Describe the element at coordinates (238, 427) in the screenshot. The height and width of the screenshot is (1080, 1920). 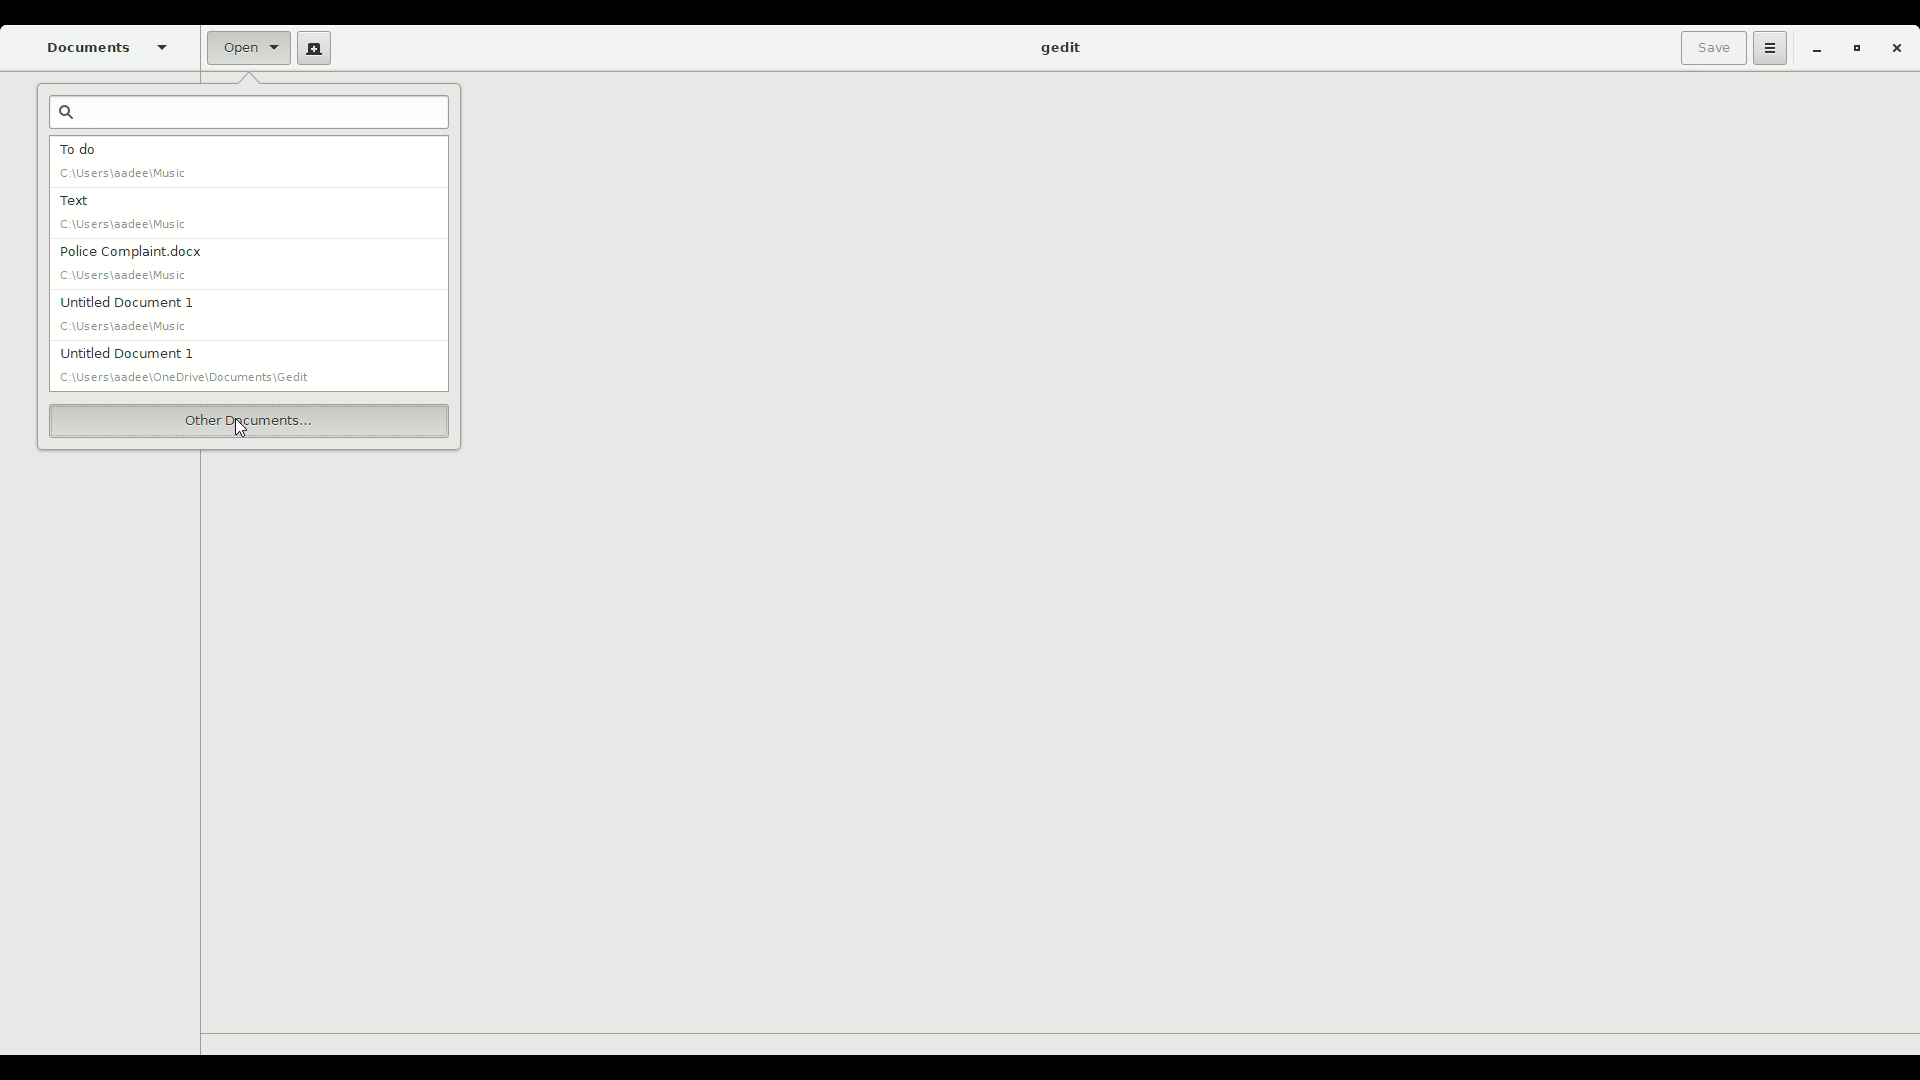
I see `Cursor` at that location.